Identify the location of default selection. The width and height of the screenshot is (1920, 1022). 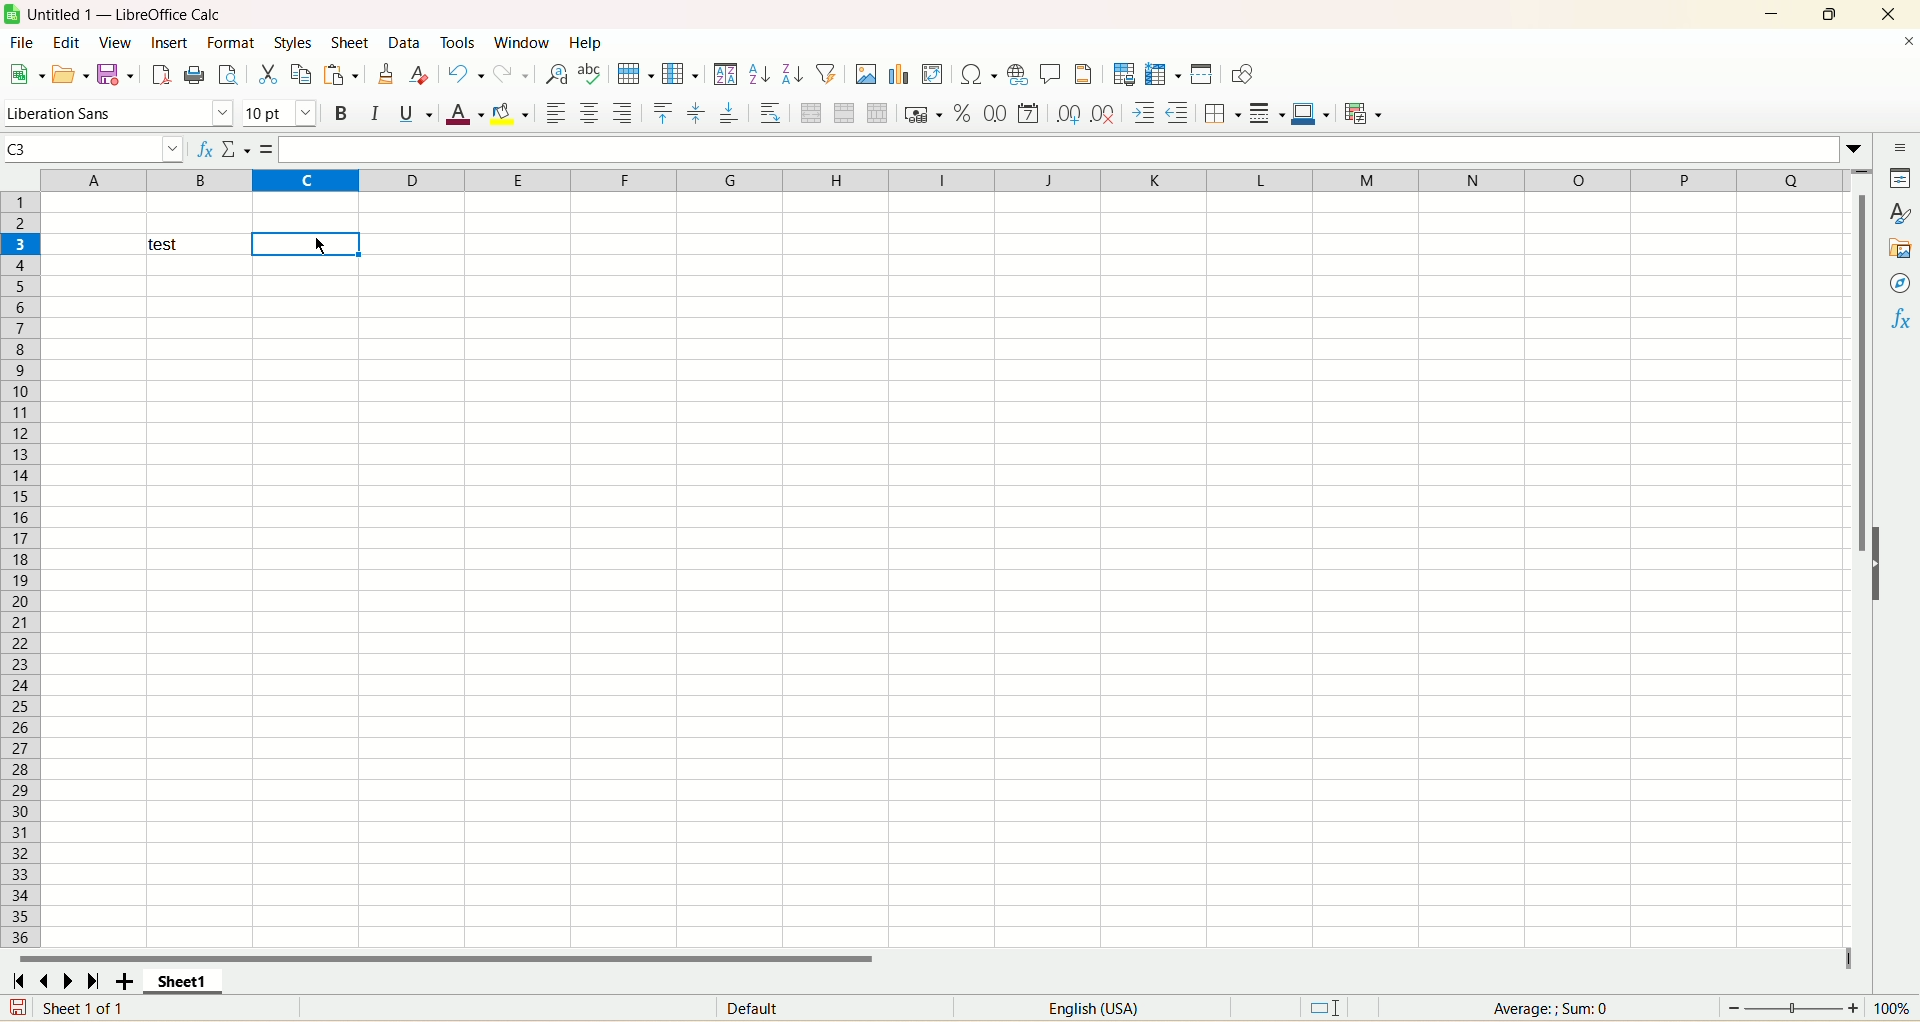
(1324, 1008).